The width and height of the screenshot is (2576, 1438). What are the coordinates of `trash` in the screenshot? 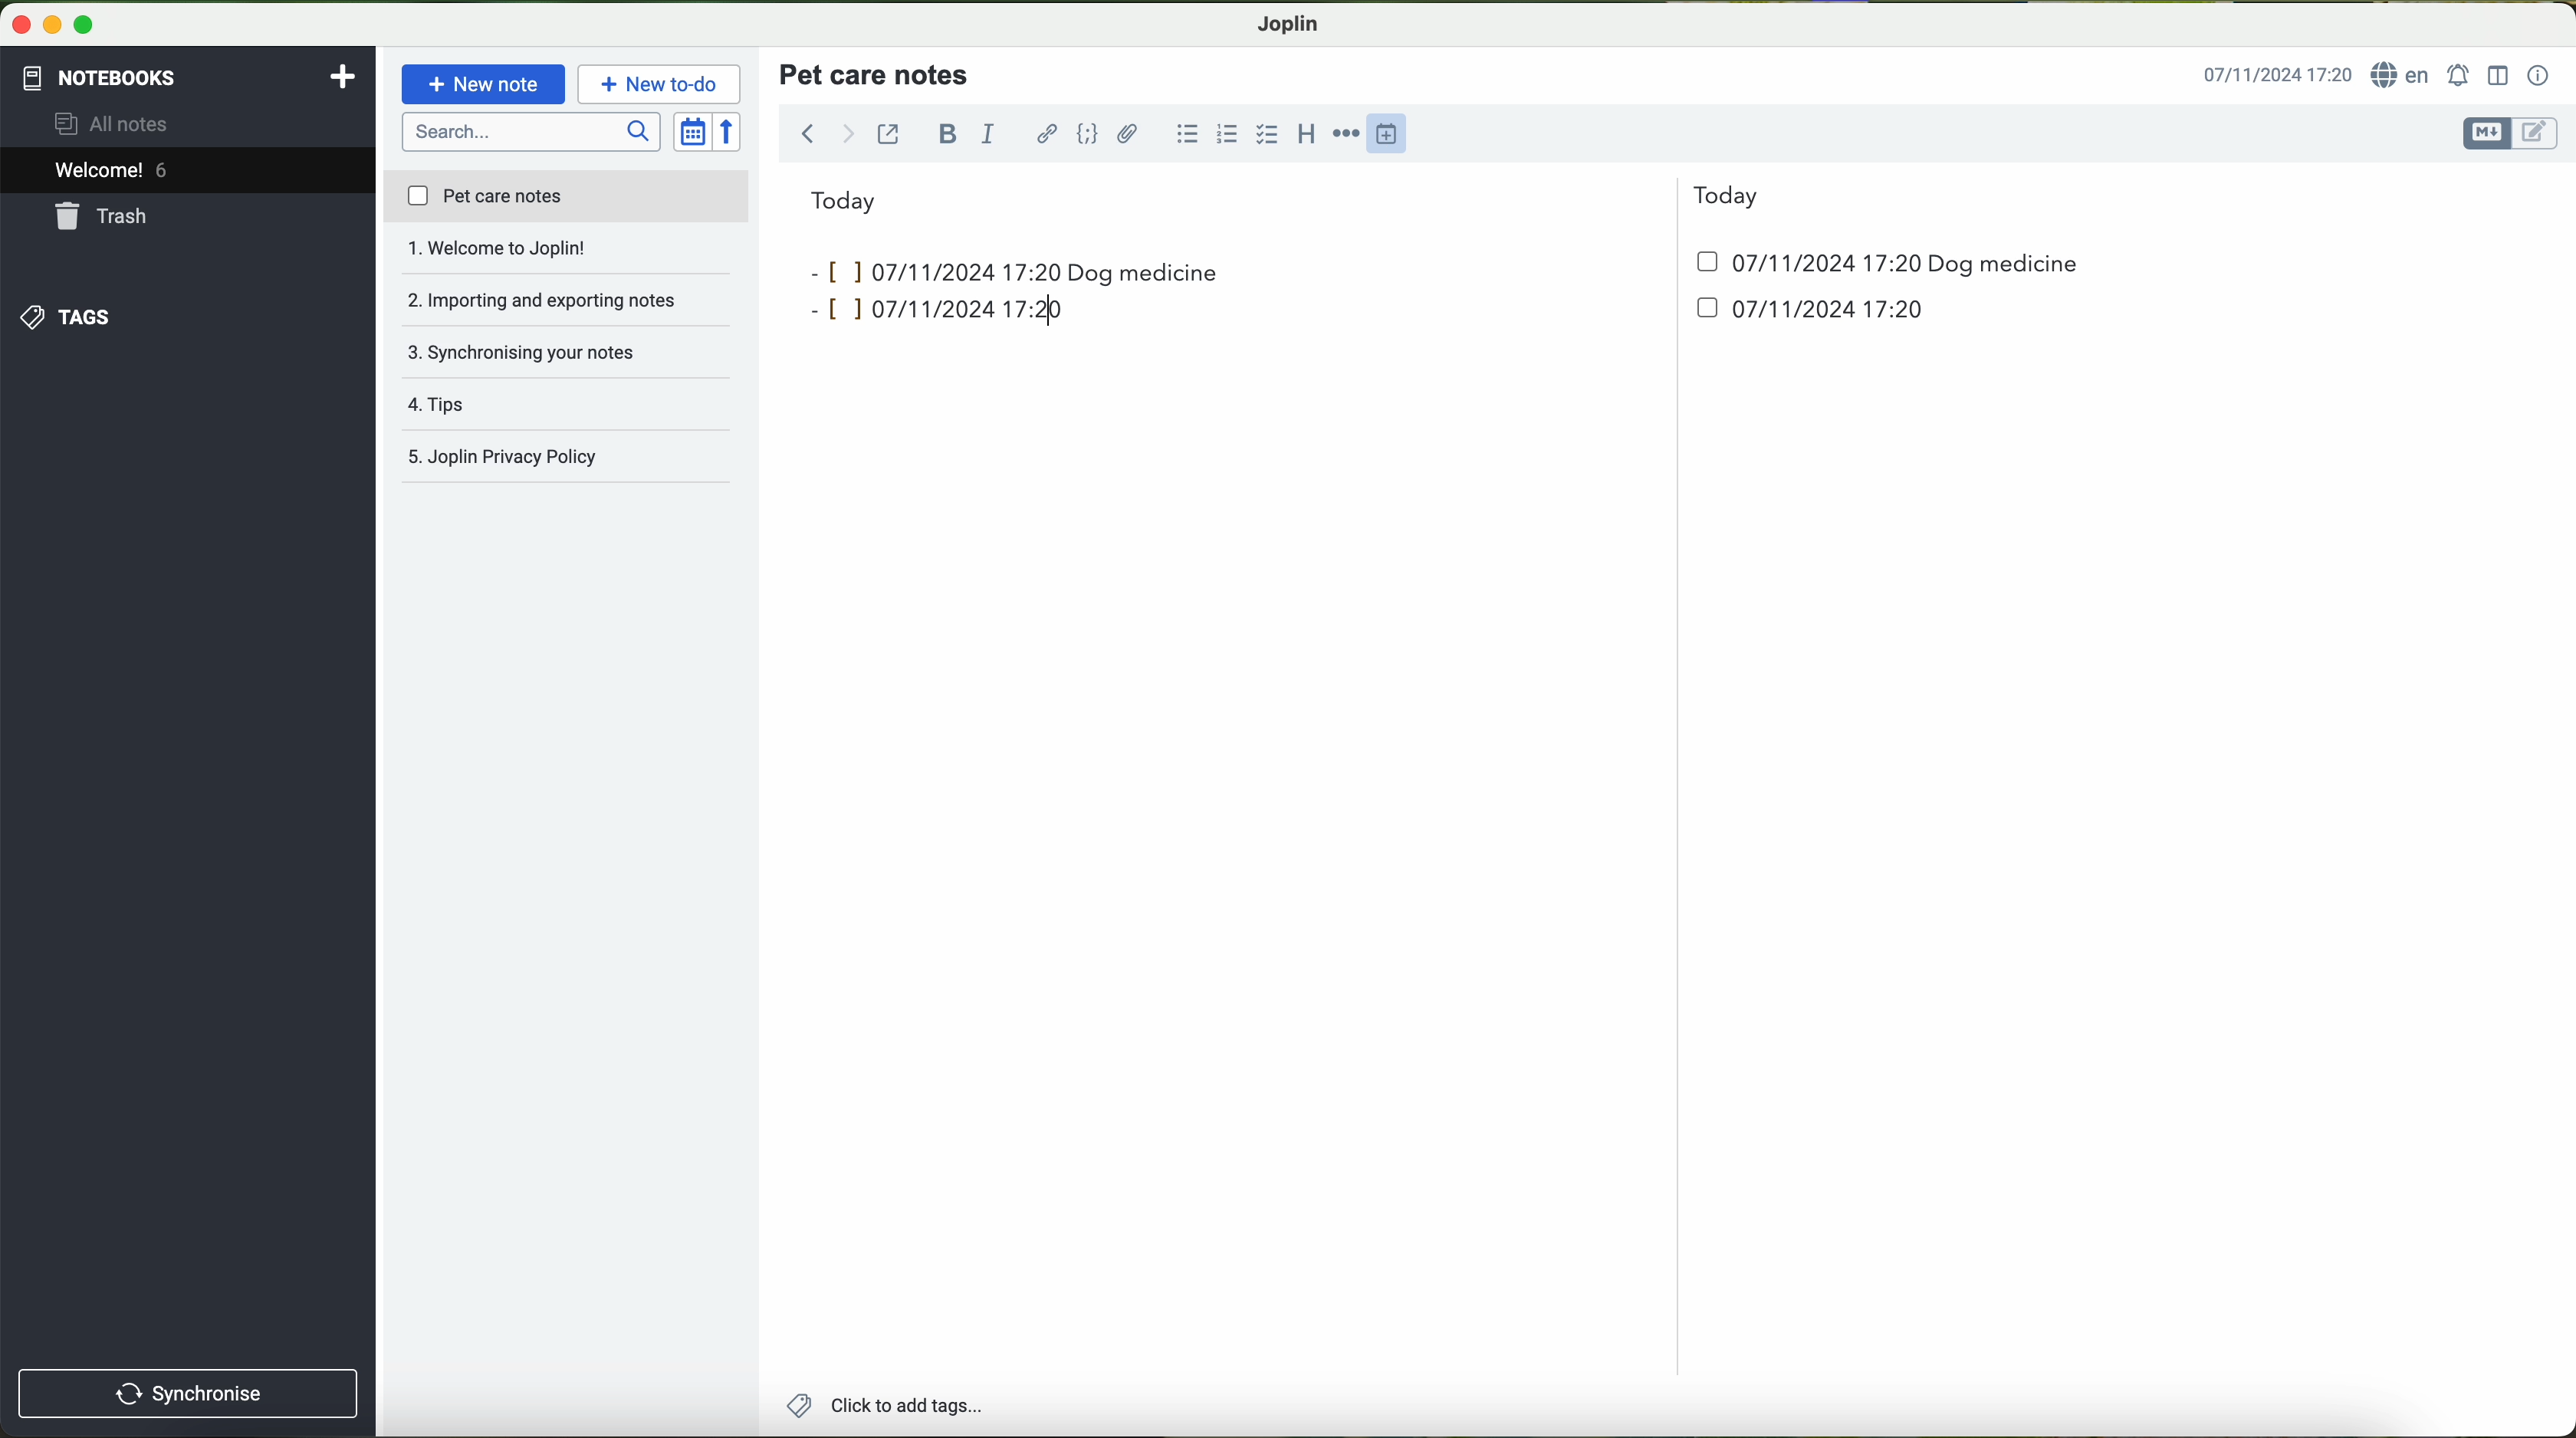 It's located at (103, 219).